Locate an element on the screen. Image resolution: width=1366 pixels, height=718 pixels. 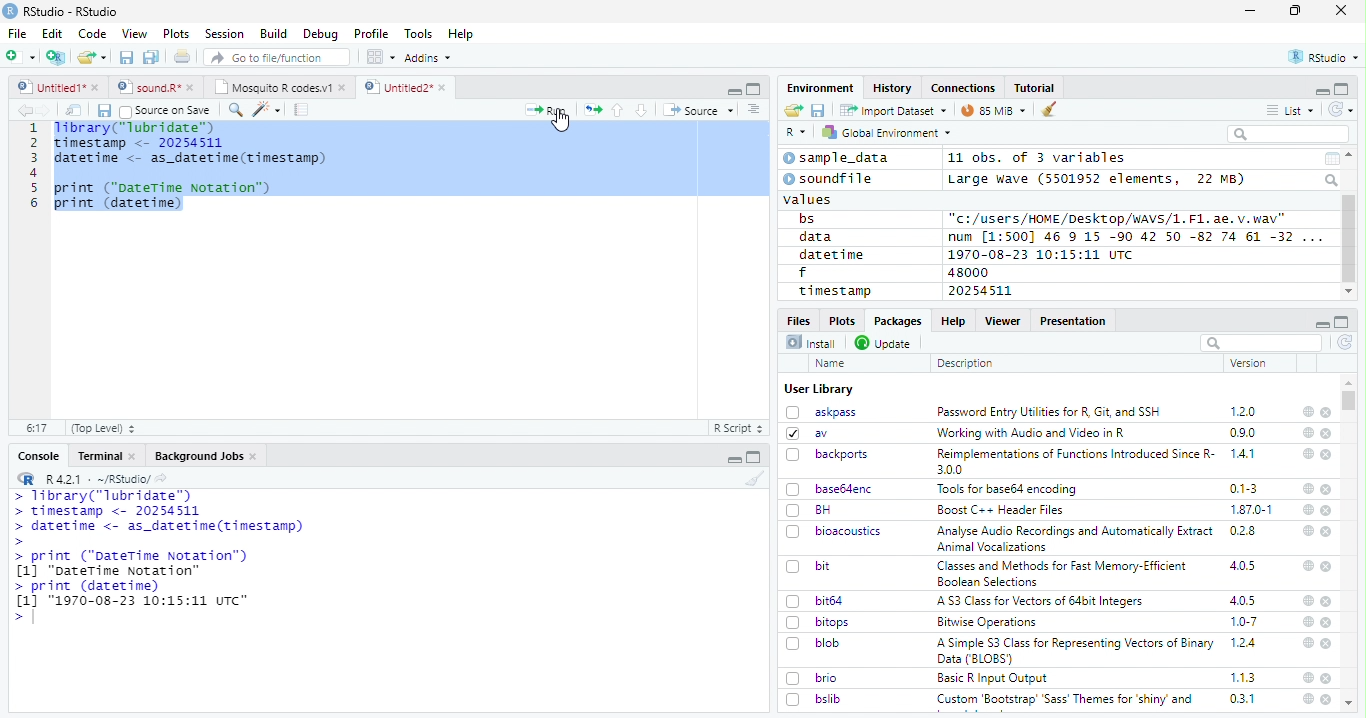
Print is located at coordinates (183, 56).